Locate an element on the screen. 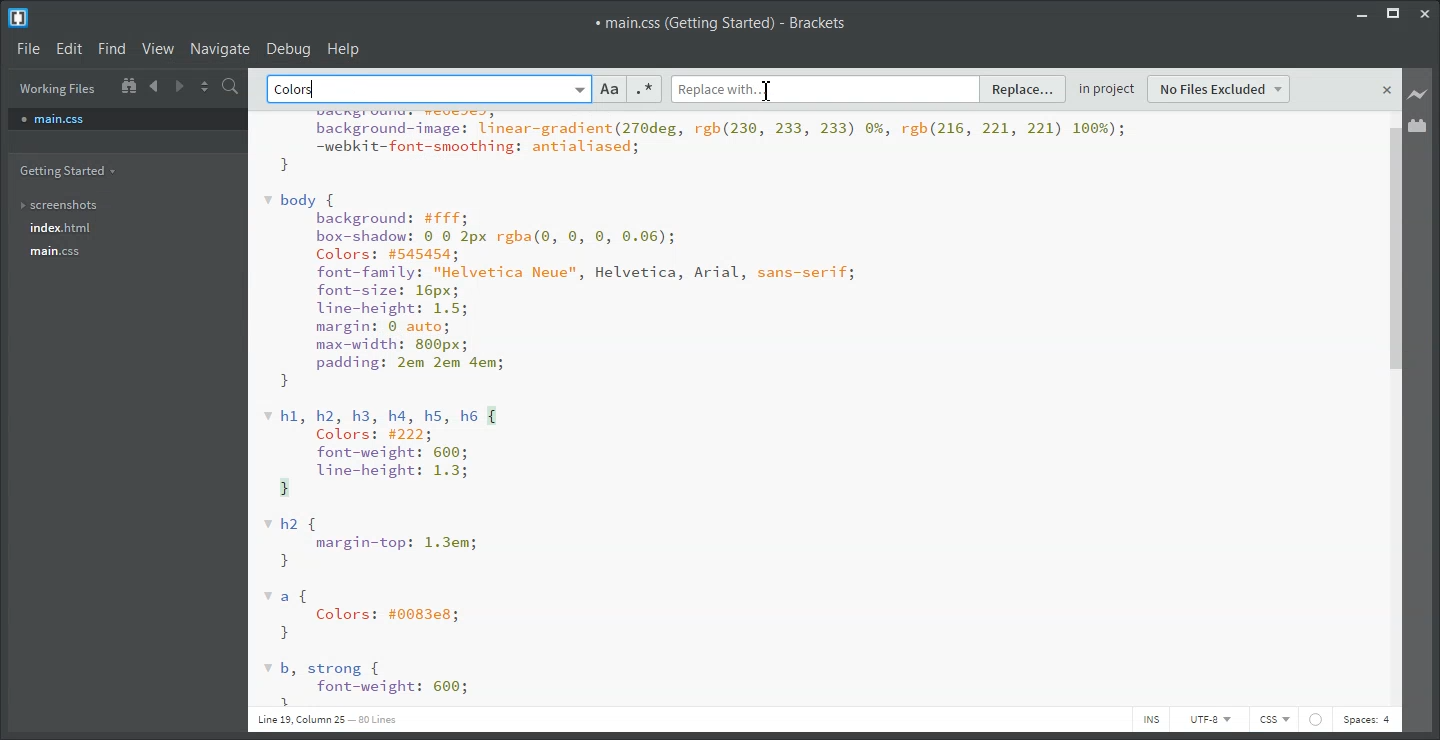  Navigate Backward is located at coordinates (156, 85).